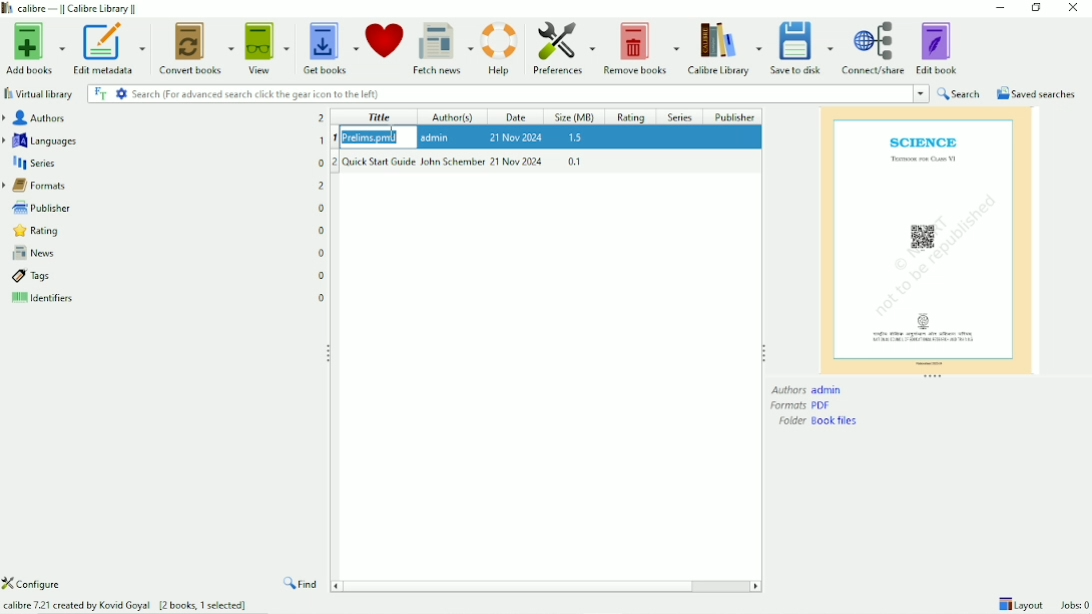 The image size is (1092, 614). What do you see at coordinates (42, 140) in the screenshot?
I see `Languages` at bounding box center [42, 140].